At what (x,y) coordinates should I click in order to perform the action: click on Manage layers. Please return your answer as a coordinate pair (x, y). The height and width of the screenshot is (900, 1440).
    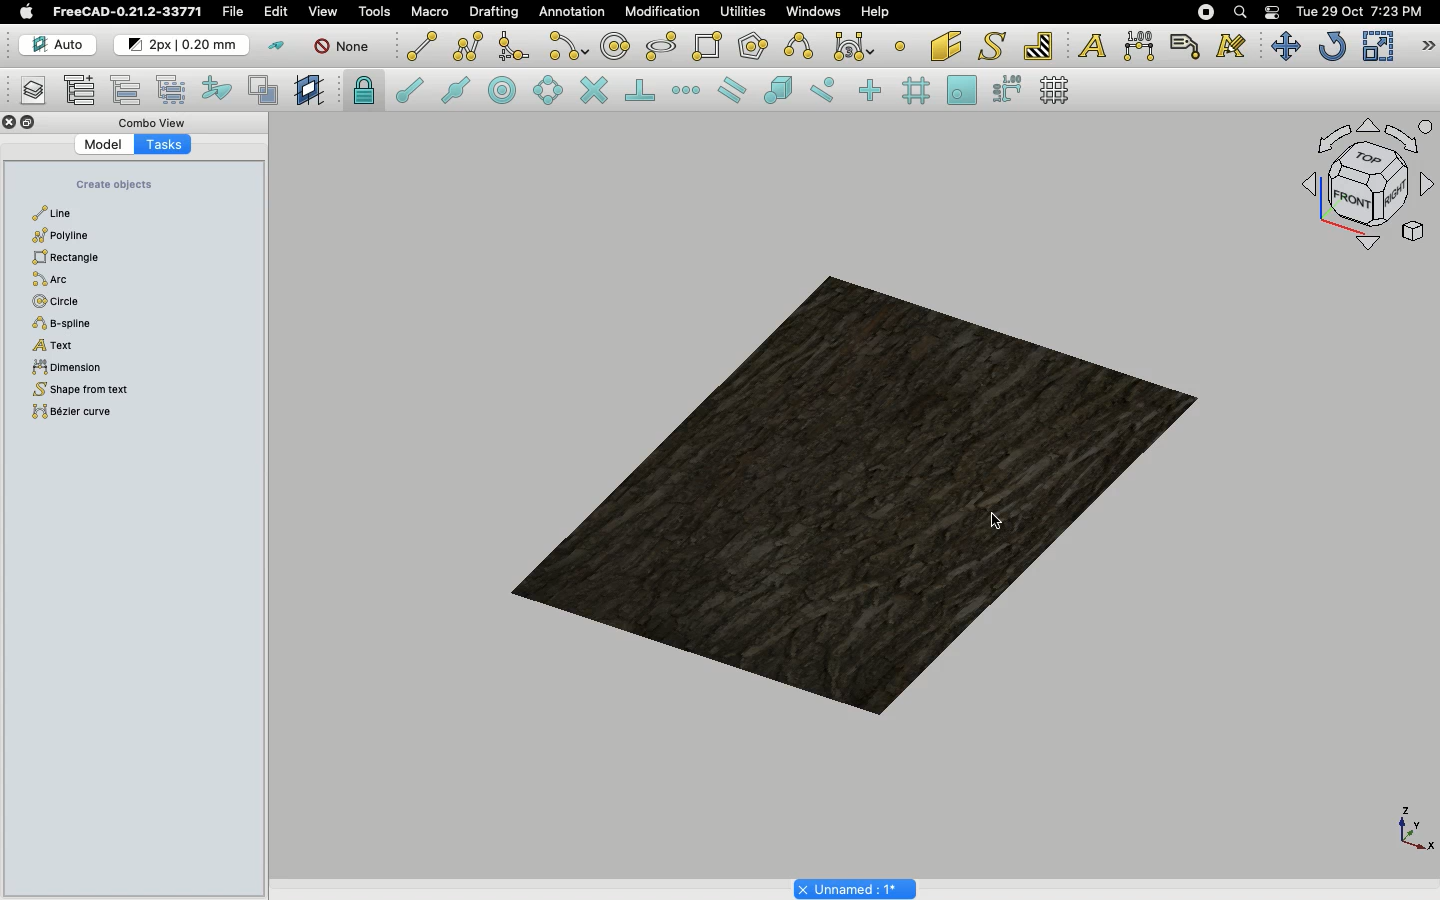
    Looking at the image, I should click on (26, 91).